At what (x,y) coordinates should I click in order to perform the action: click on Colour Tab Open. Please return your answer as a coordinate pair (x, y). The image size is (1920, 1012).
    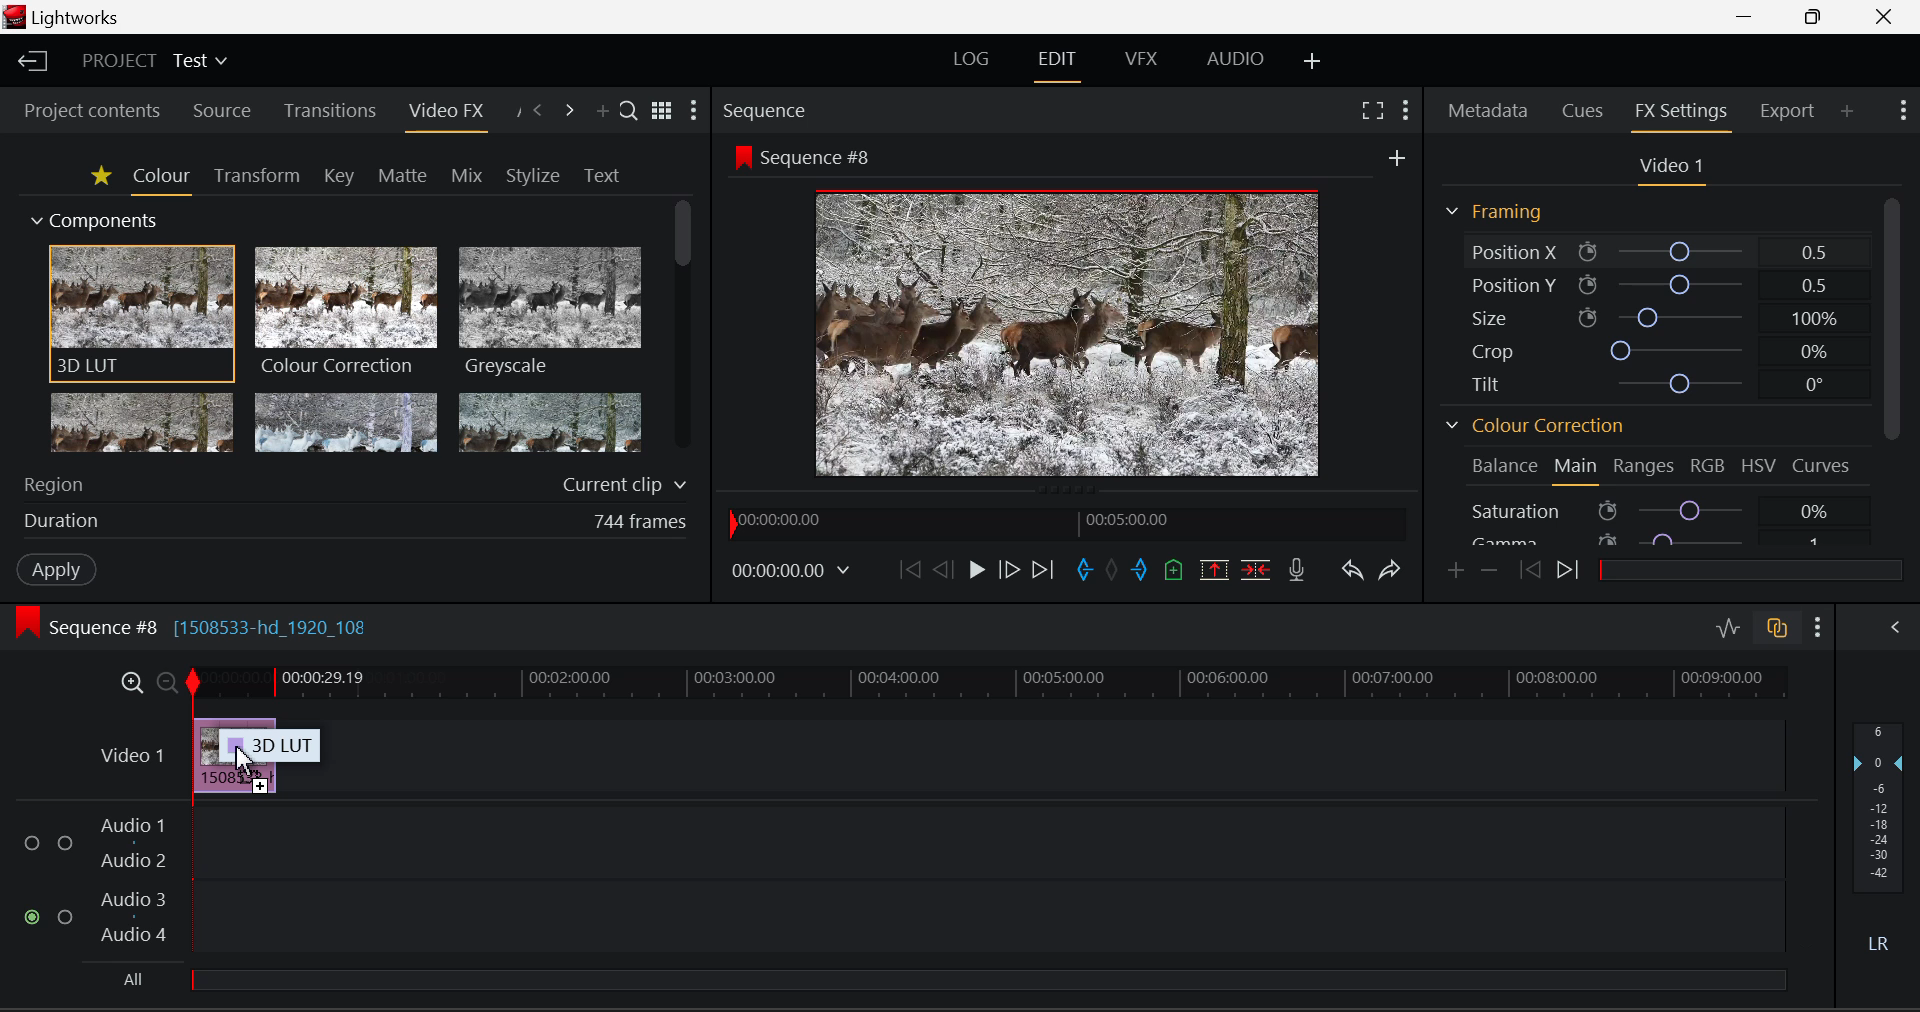
    Looking at the image, I should click on (161, 181).